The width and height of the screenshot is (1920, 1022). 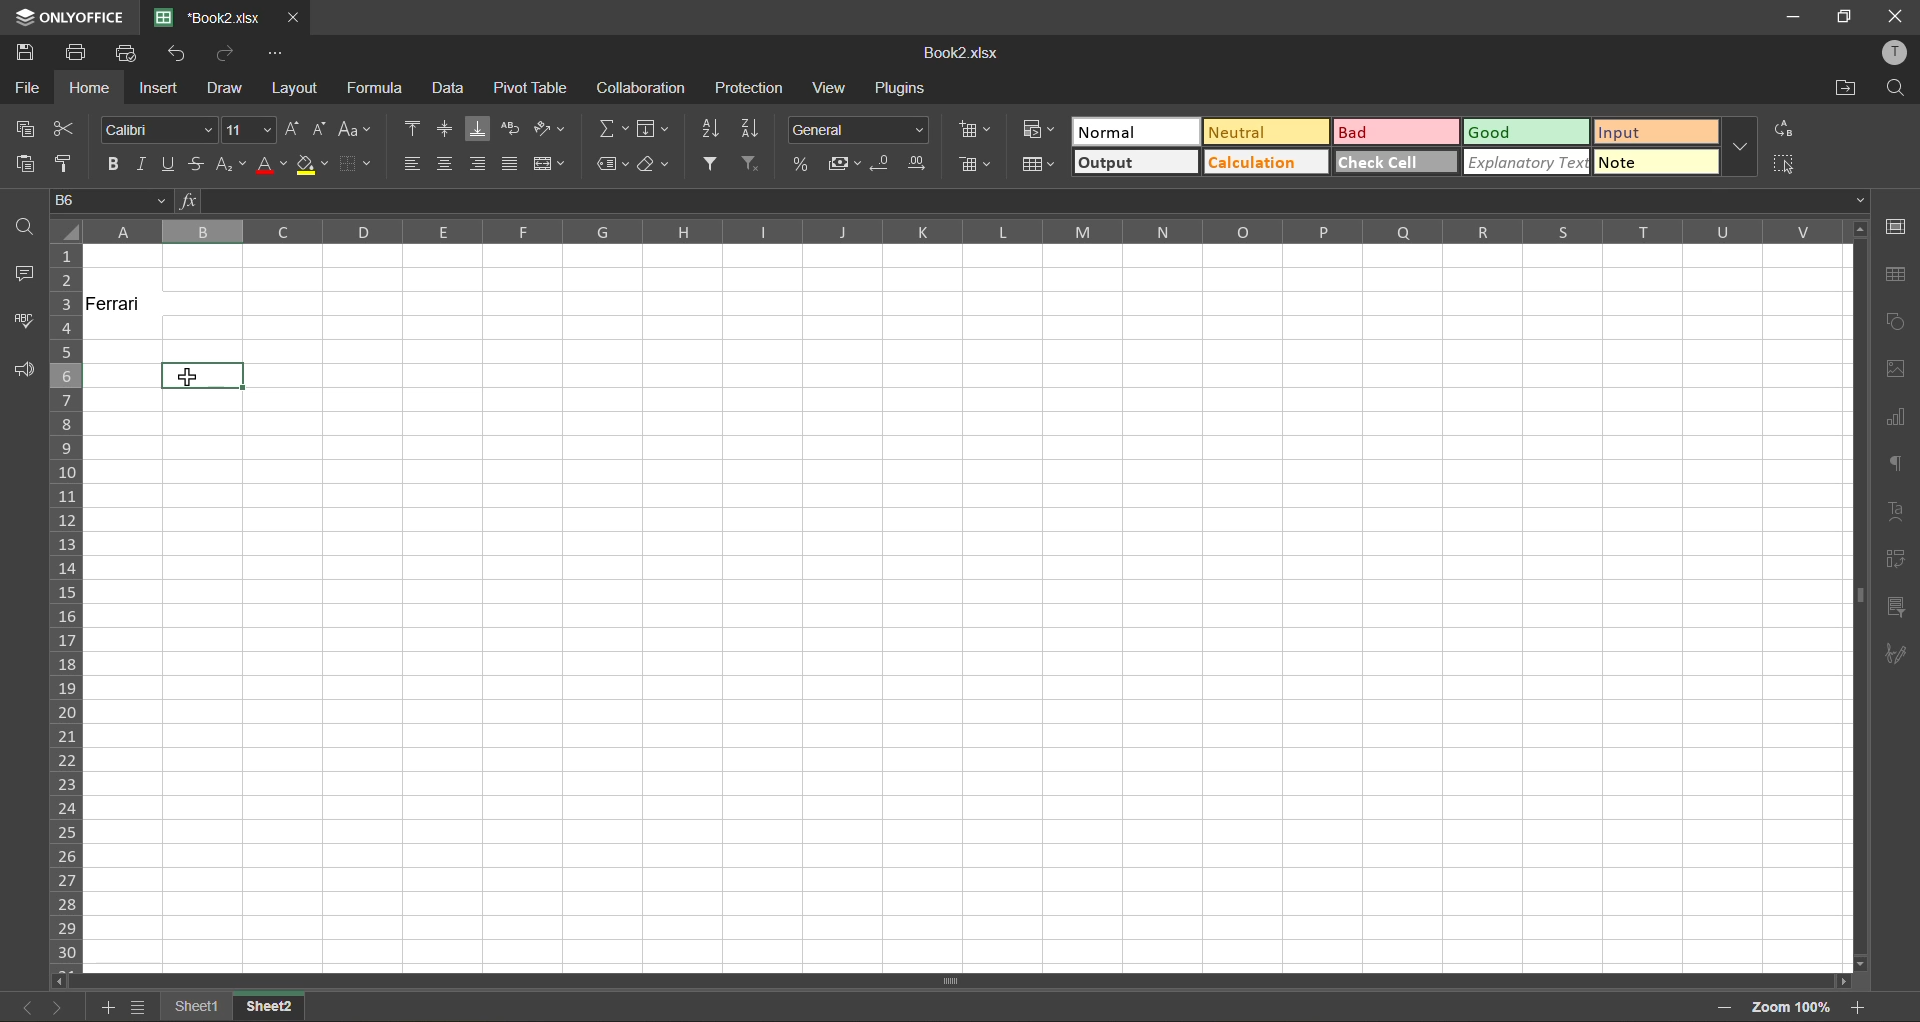 I want to click on vertical scrollbar, so click(x=1857, y=596).